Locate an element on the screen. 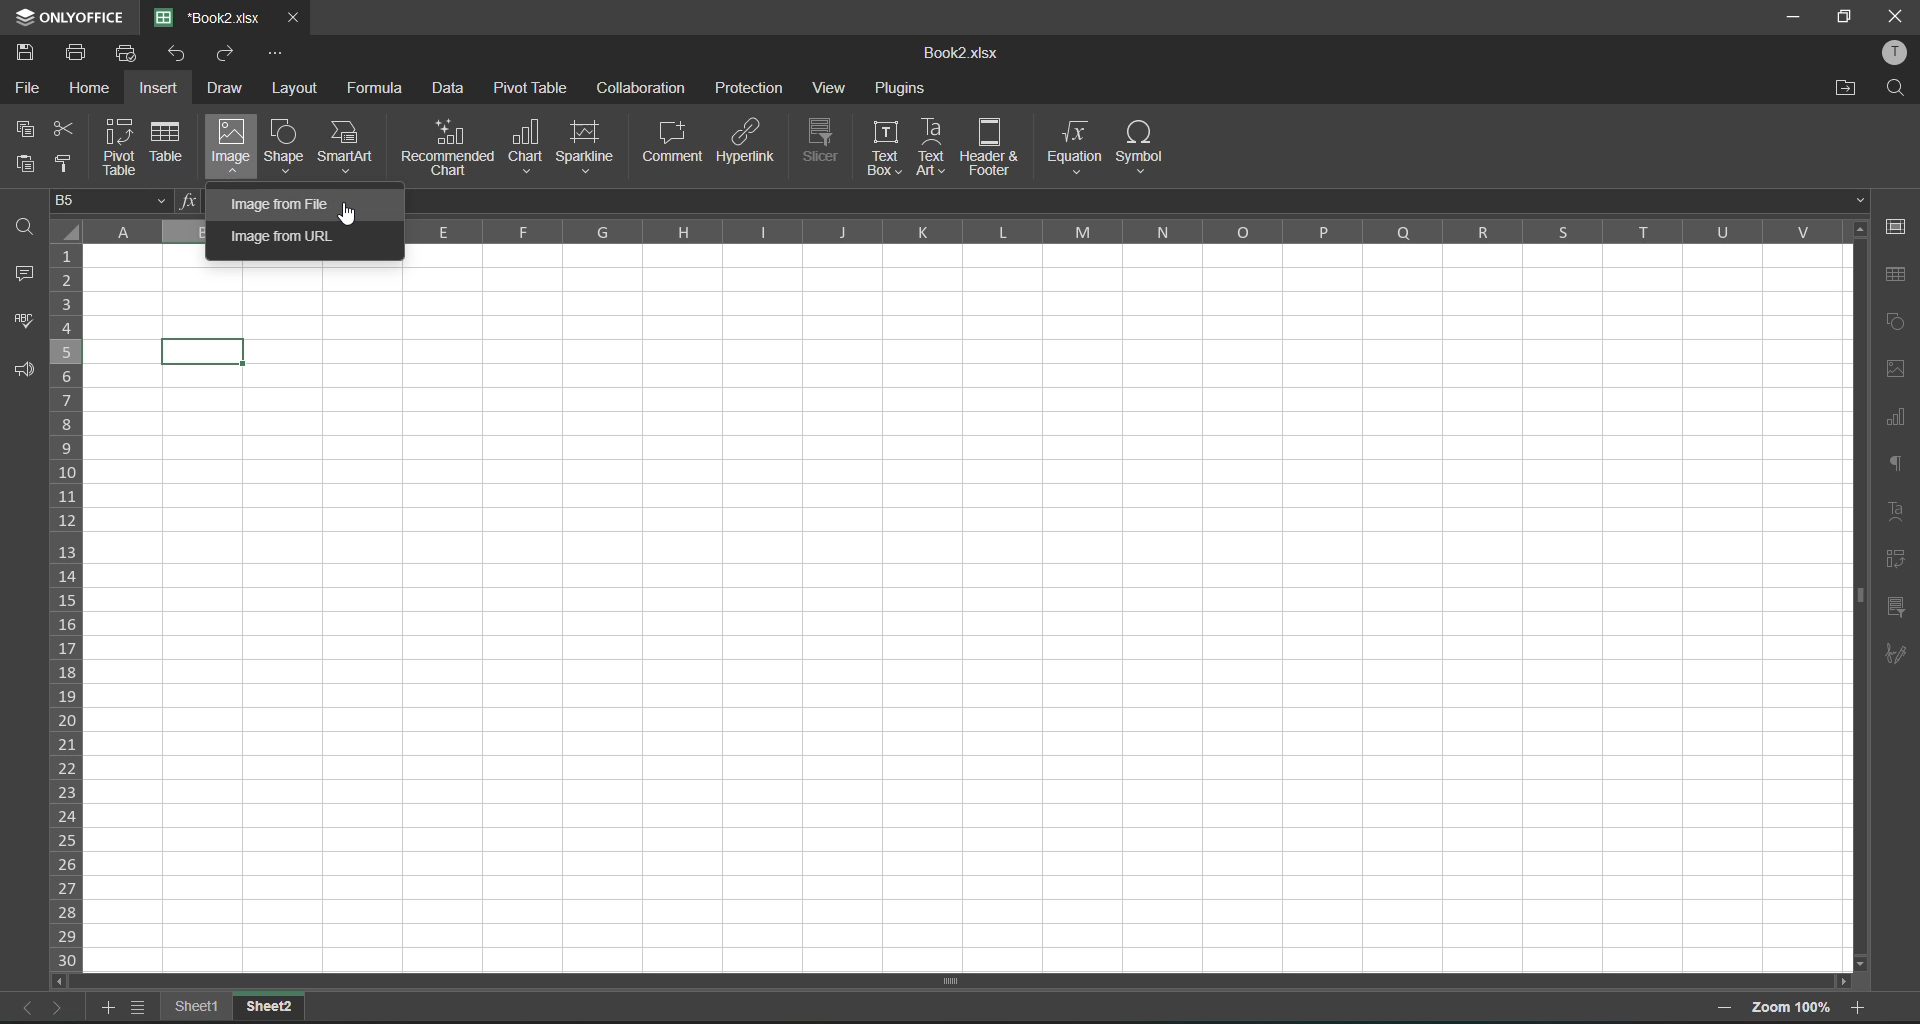 Image resolution: width=1920 pixels, height=1024 pixels. shape is located at coordinates (285, 146).